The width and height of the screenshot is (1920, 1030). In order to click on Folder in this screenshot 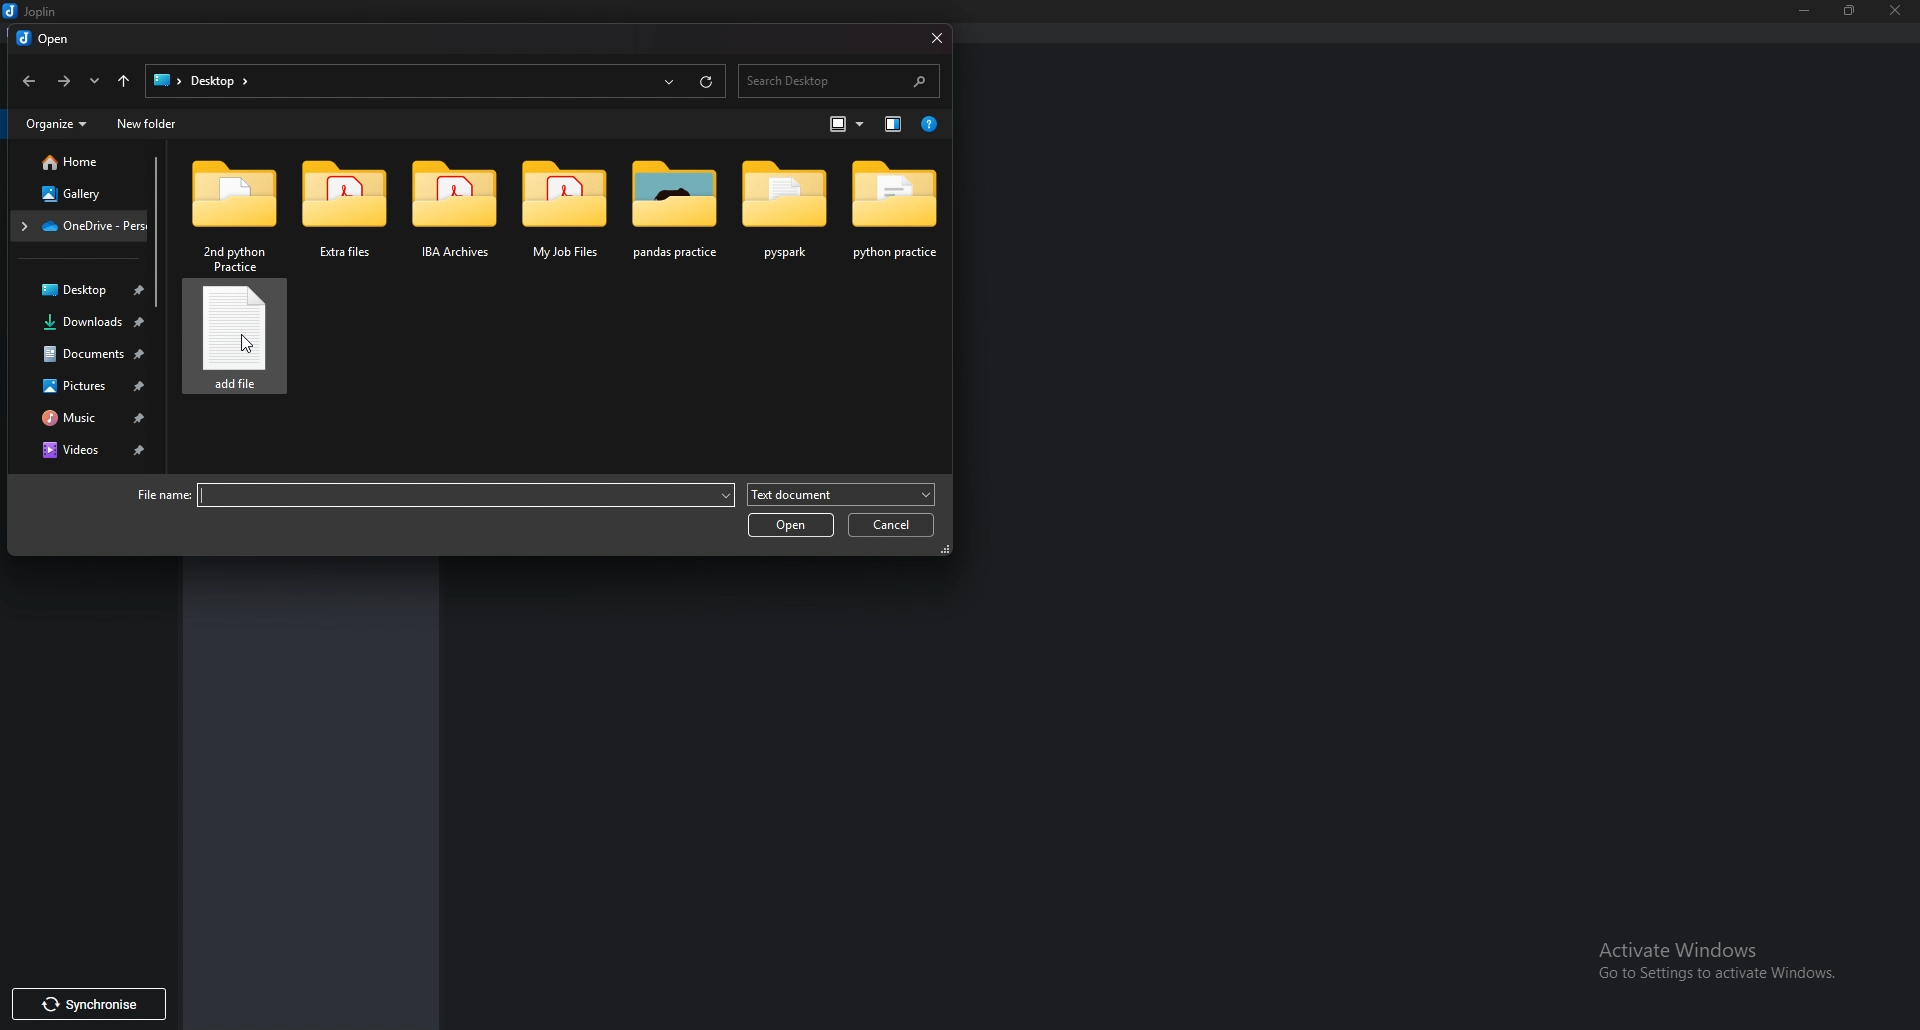, I will do `click(562, 208)`.